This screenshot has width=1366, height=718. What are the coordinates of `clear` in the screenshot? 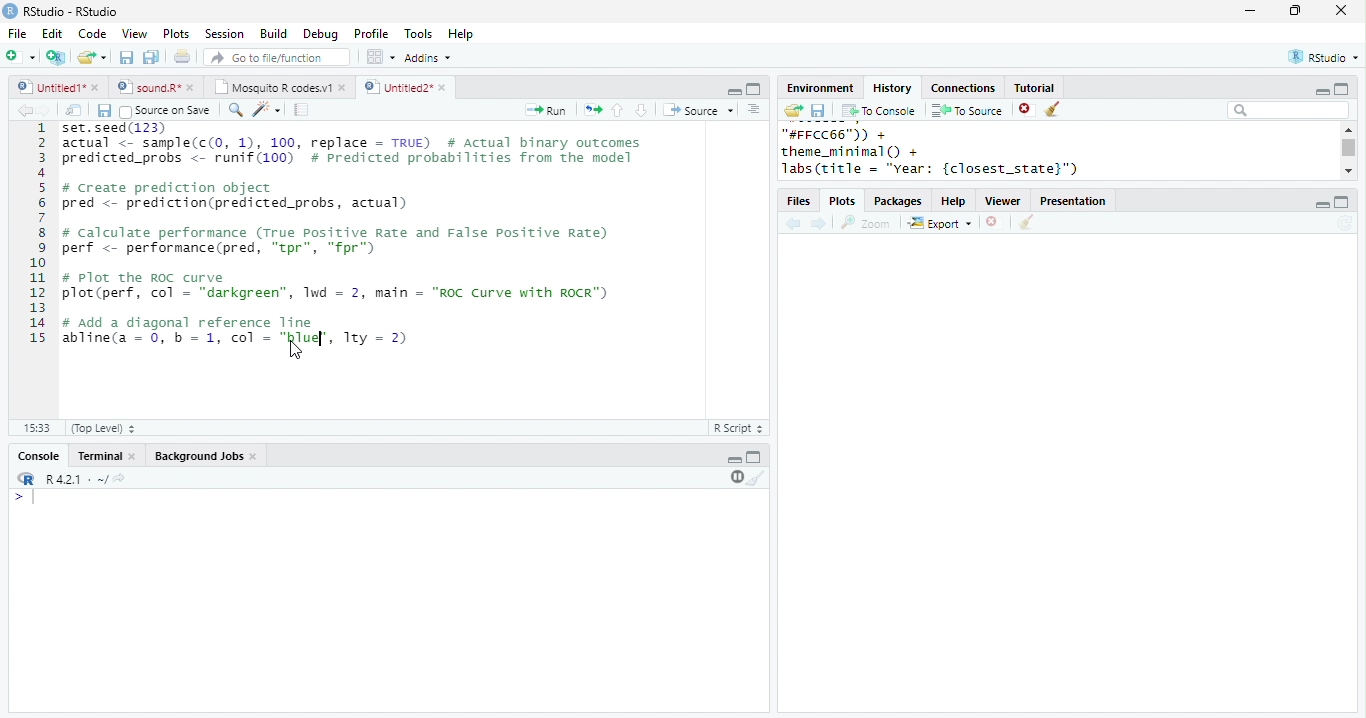 It's located at (1054, 110).